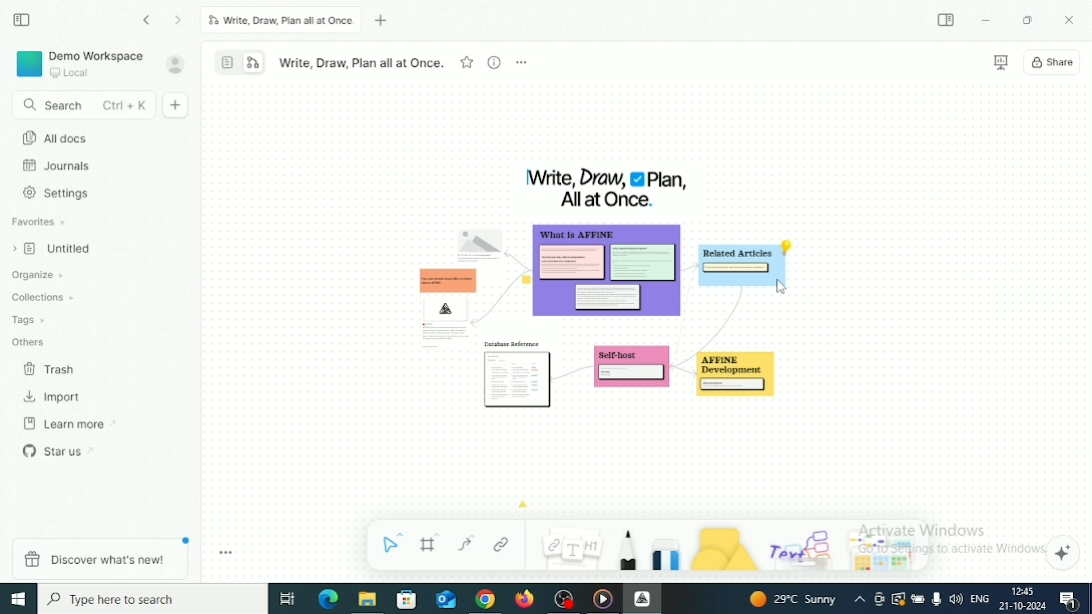 The height and width of the screenshot is (614, 1092). Describe the element at coordinates (40, 275) in the screenshot. I see `Organize` at that location.